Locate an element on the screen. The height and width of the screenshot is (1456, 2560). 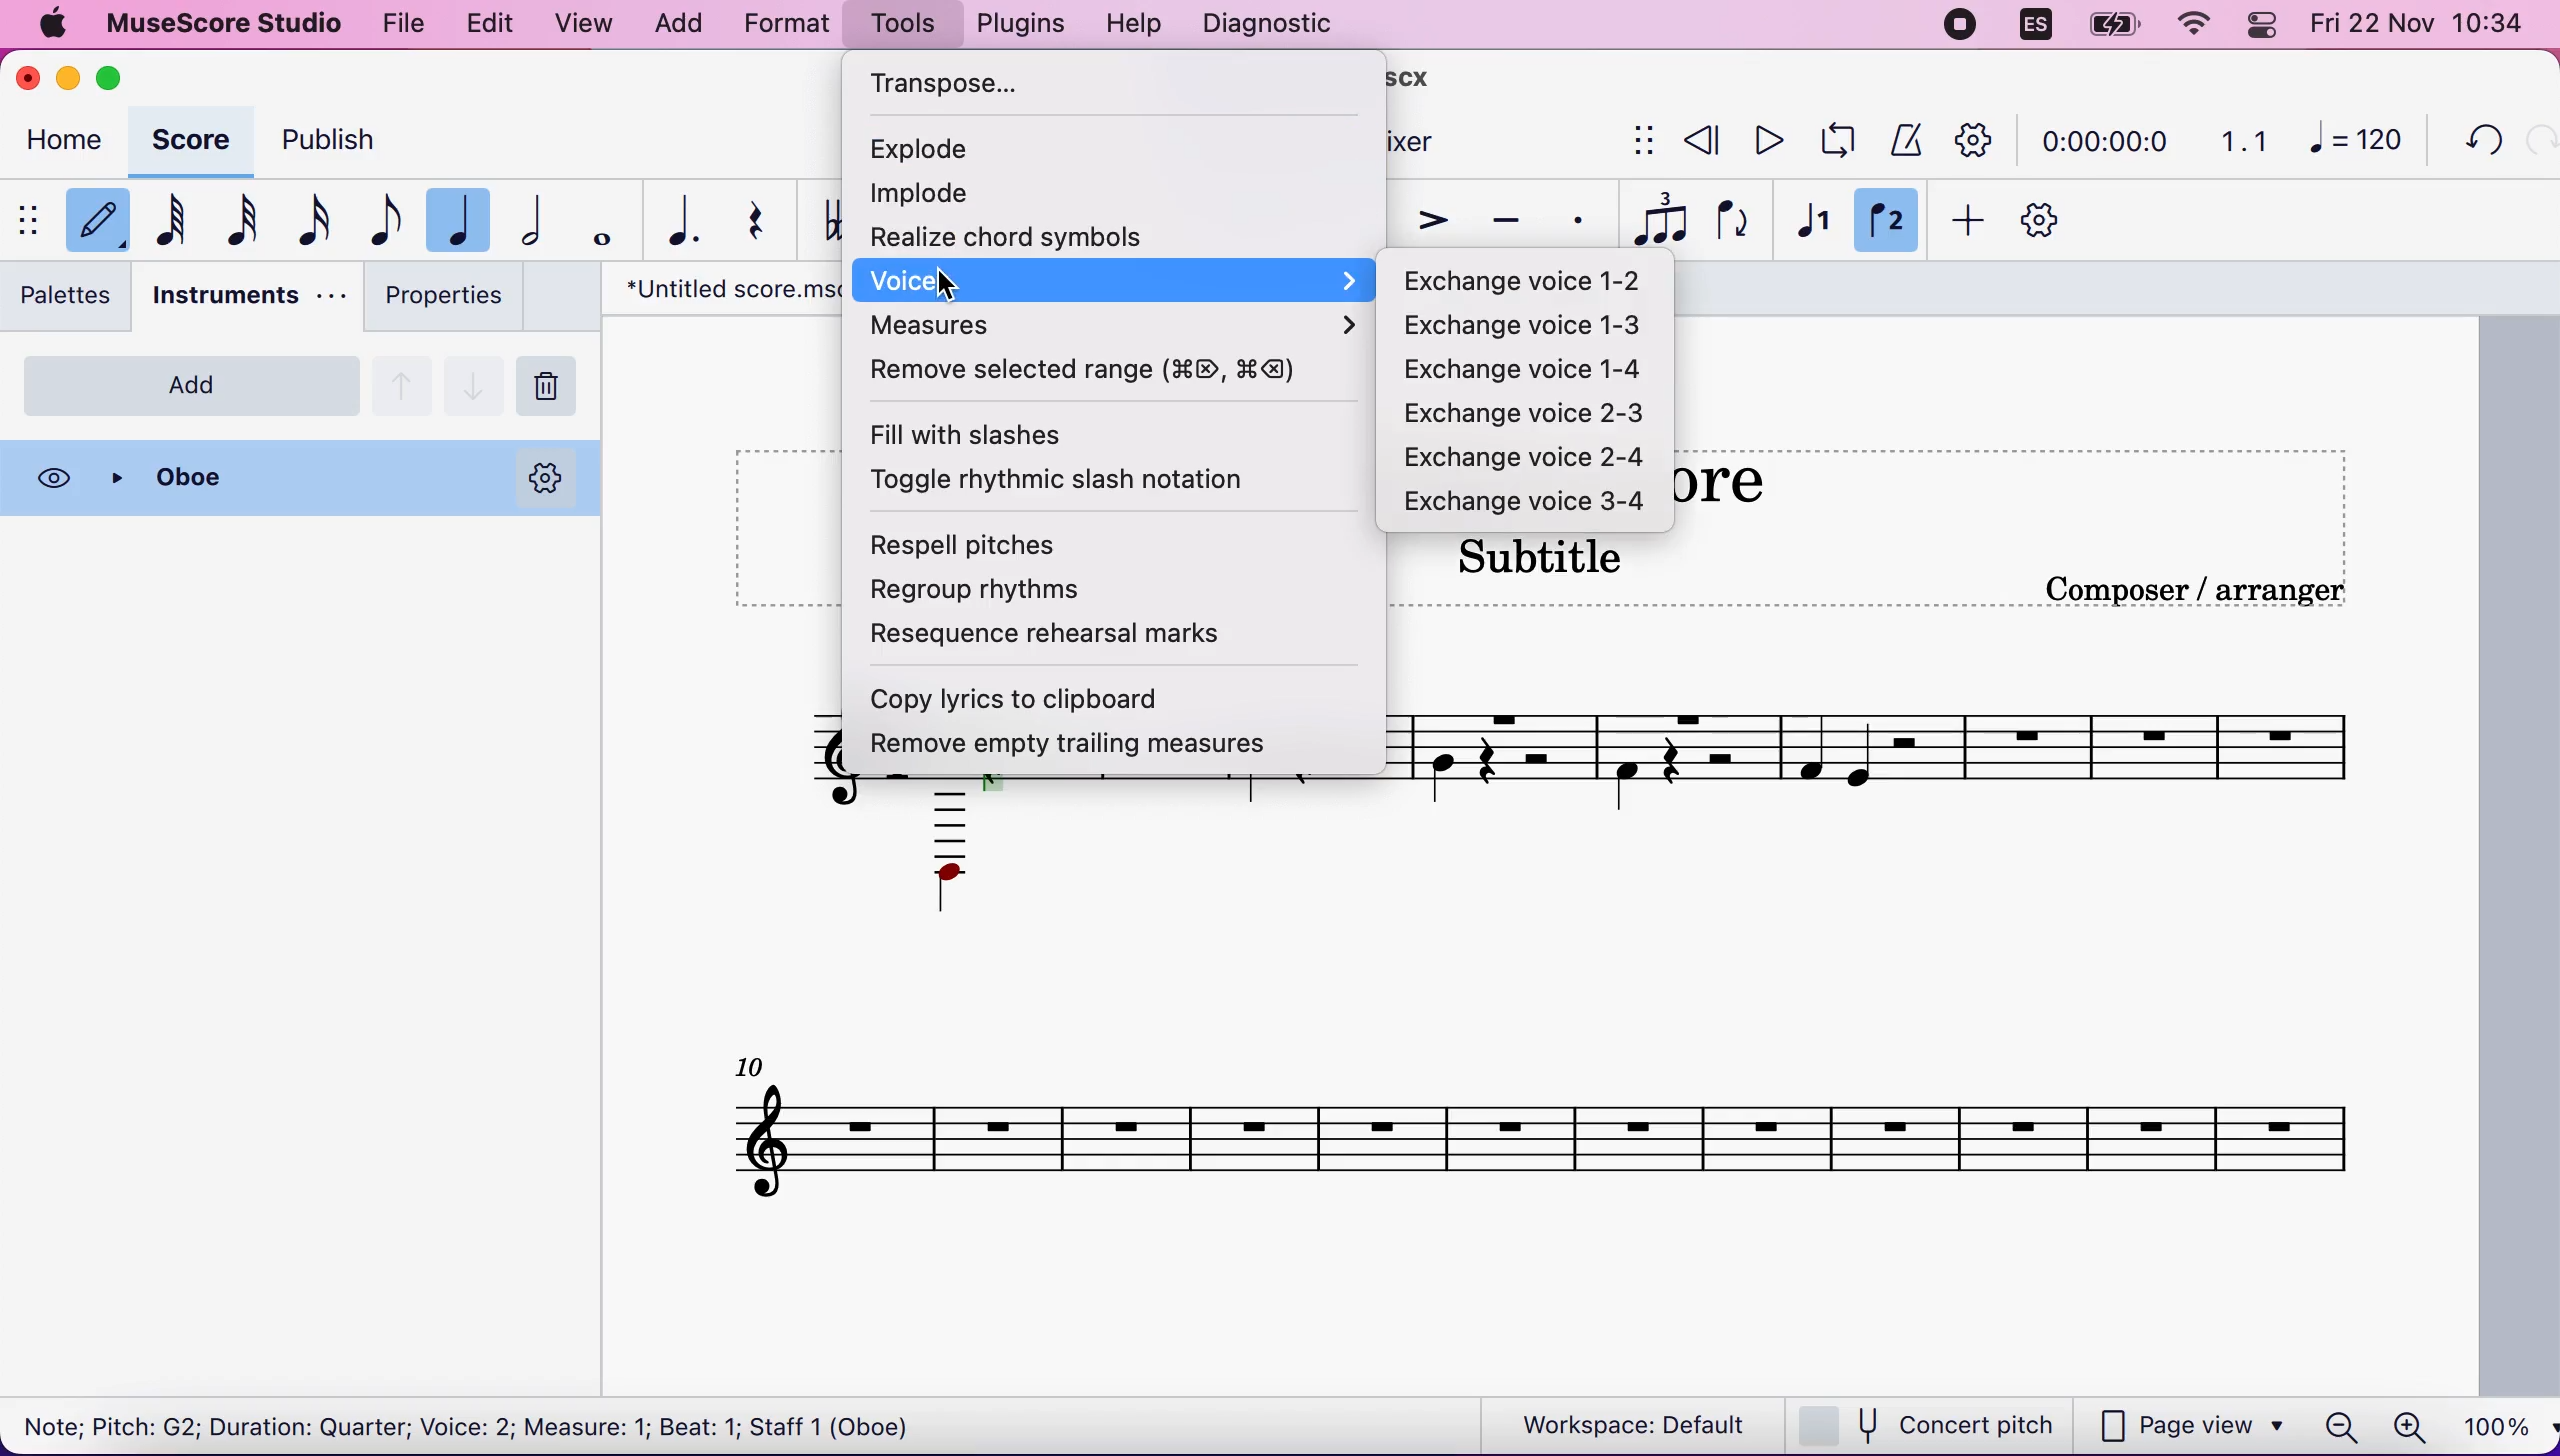
exchange voice 3-4 is located at coordinates (1533, 503).